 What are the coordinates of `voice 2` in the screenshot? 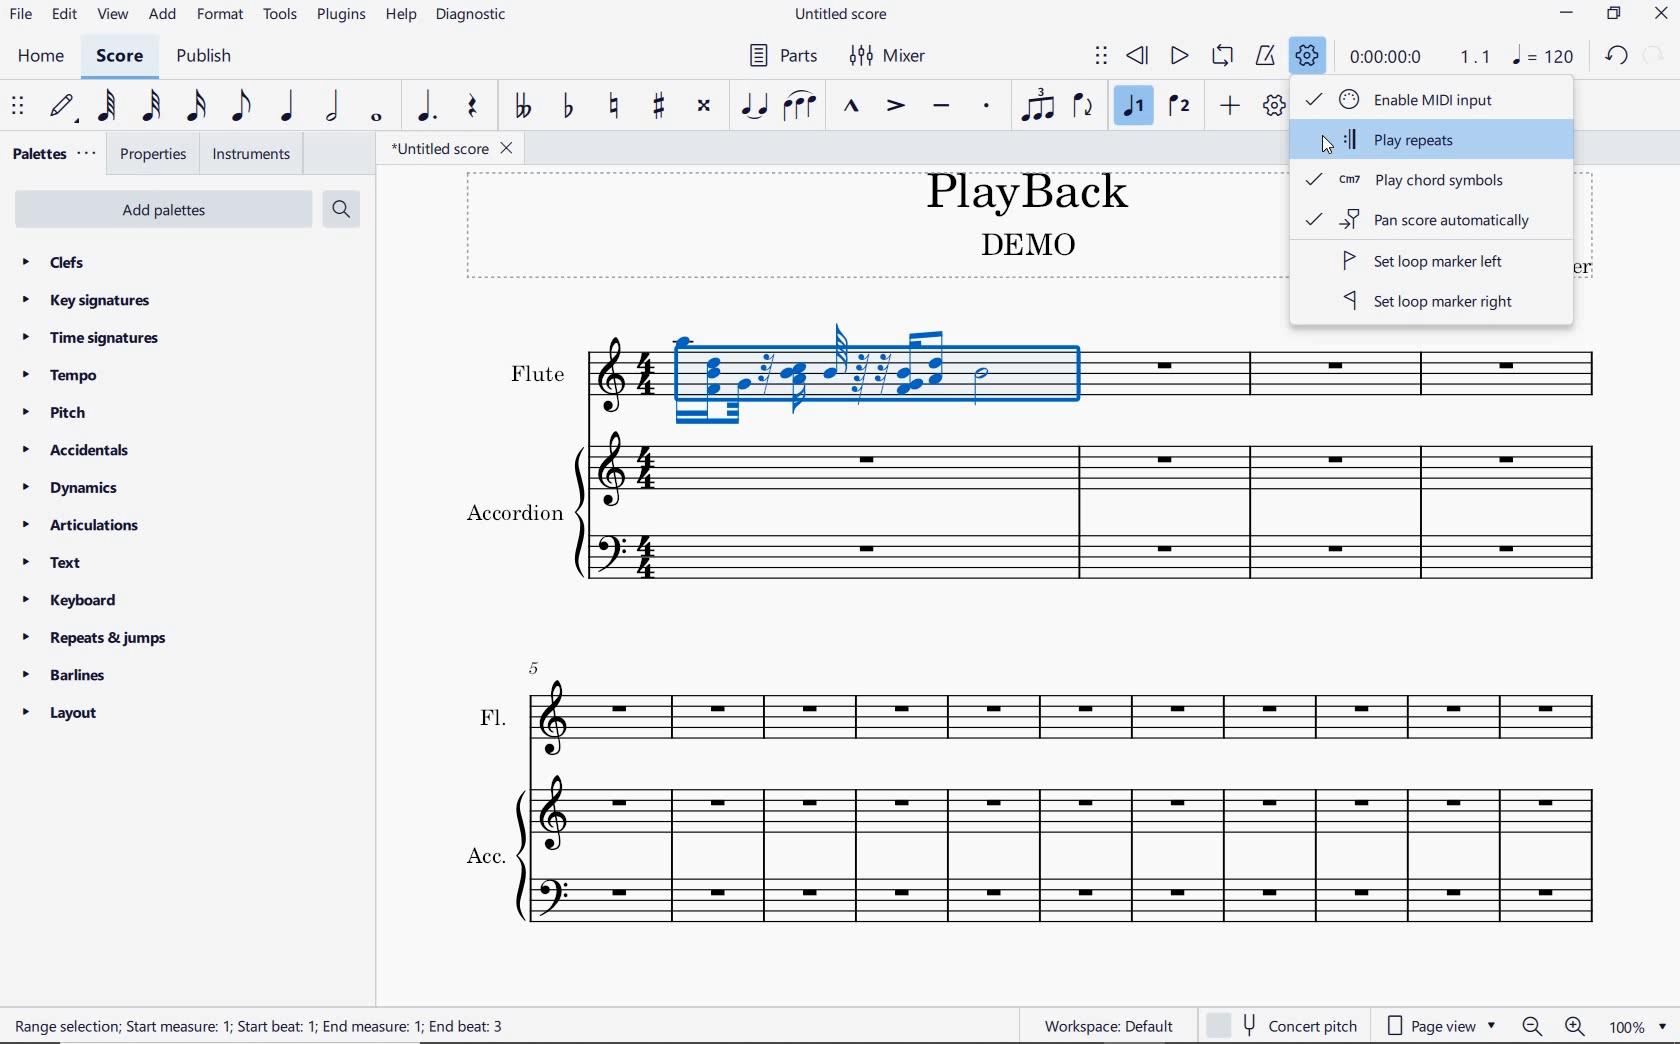 It's located at (1178, 106).